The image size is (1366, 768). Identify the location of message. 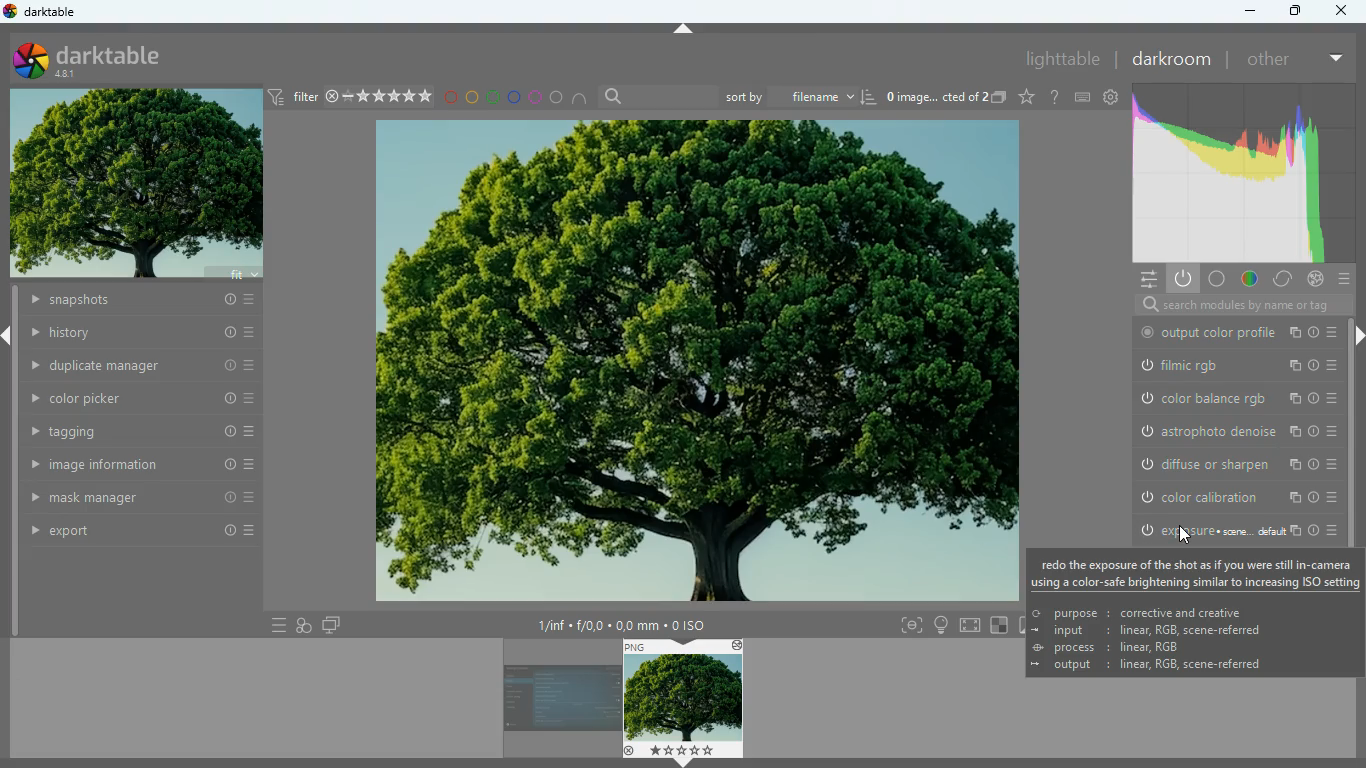
(1199, 573).